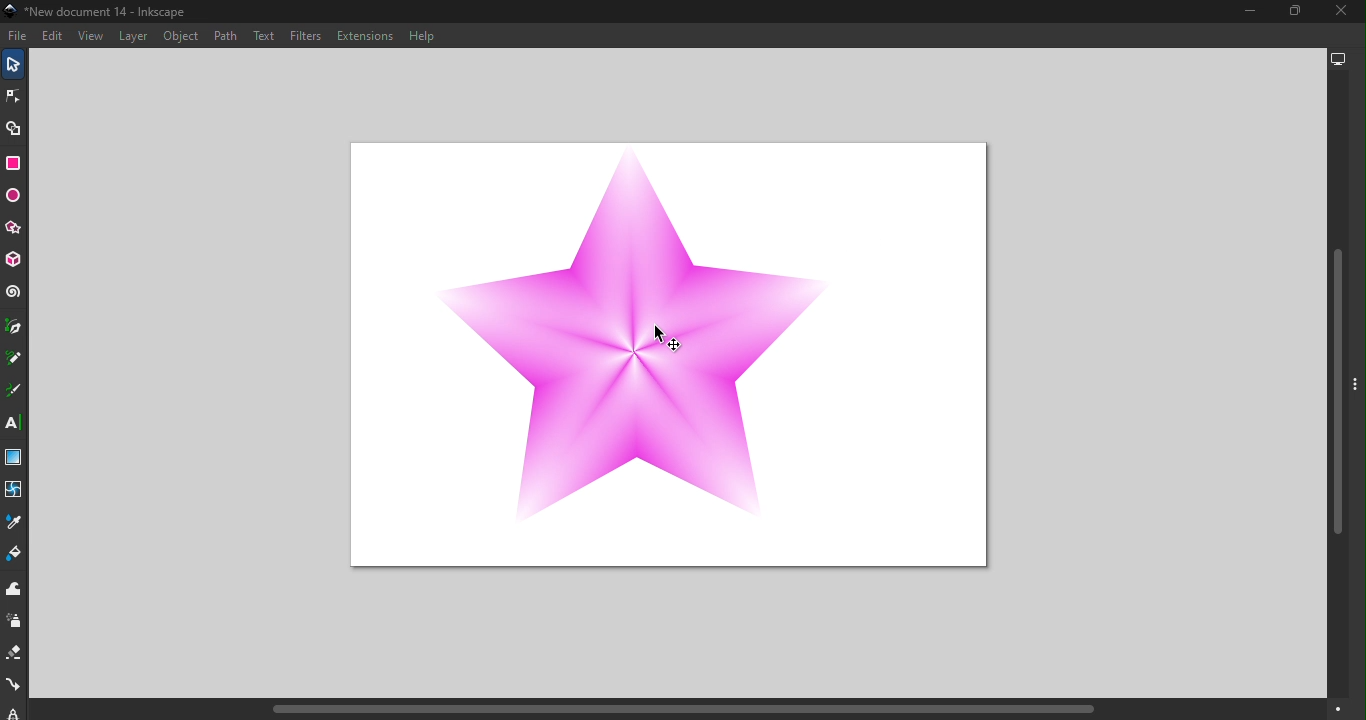 The width and height of the screenshot is (1366, 720). I want to click on Extensions, so click(366, 37).